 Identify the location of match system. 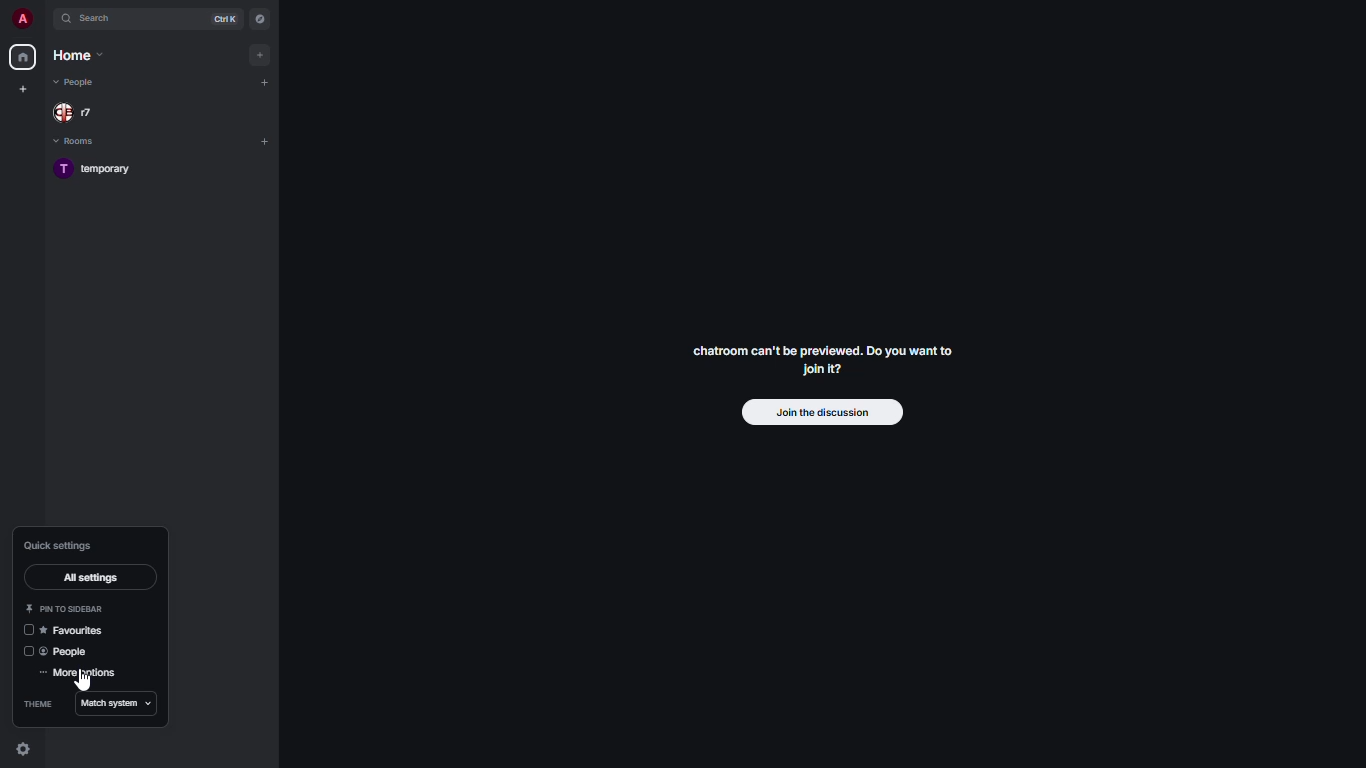
(112, 704).